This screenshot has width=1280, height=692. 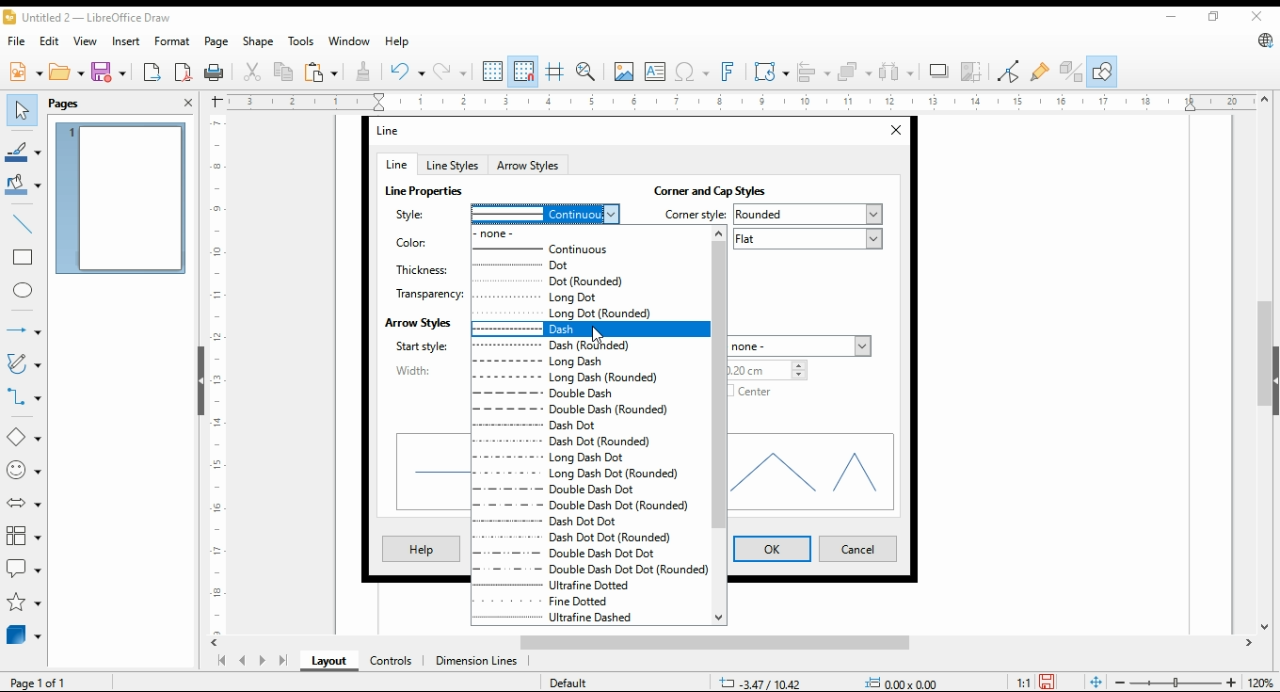 I want to click on layout, so click(x=330, y=661).